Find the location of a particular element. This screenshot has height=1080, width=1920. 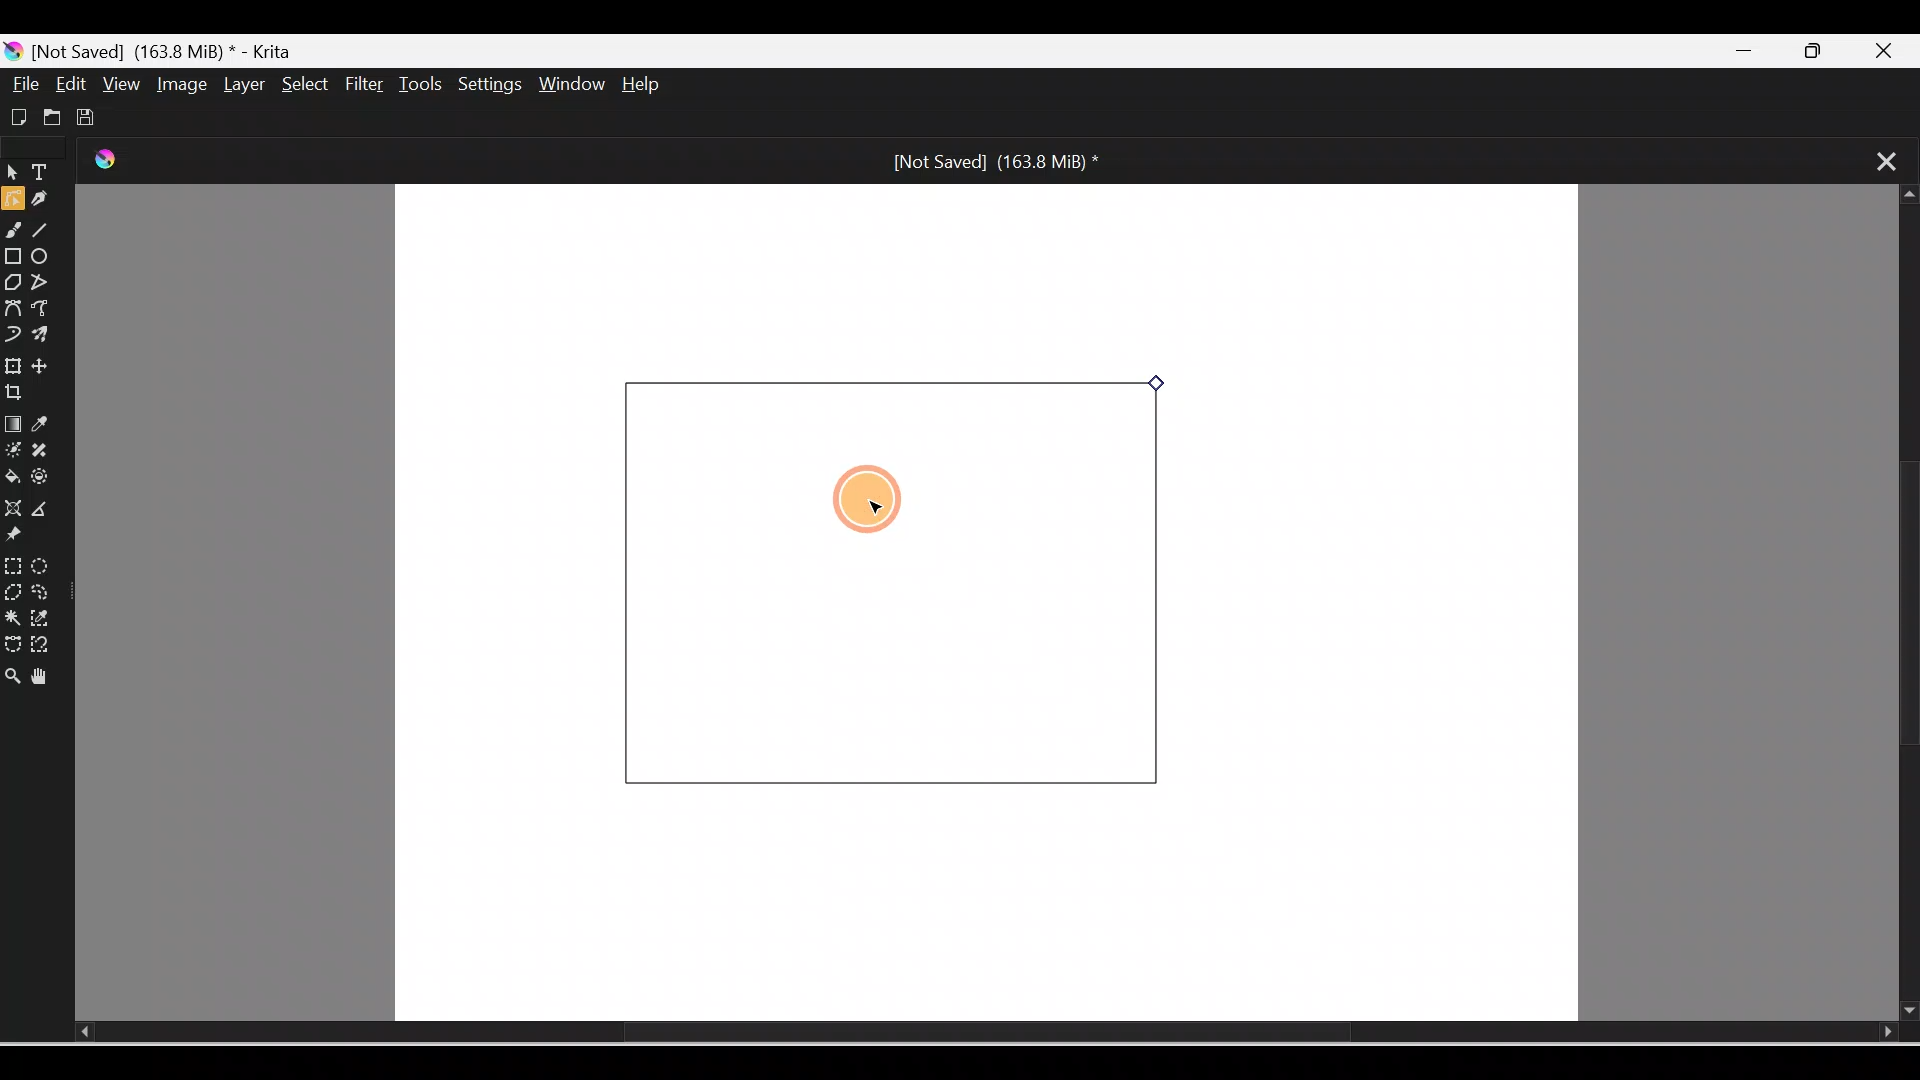

Dynamic brush tool is located at coordinates (12, 332).